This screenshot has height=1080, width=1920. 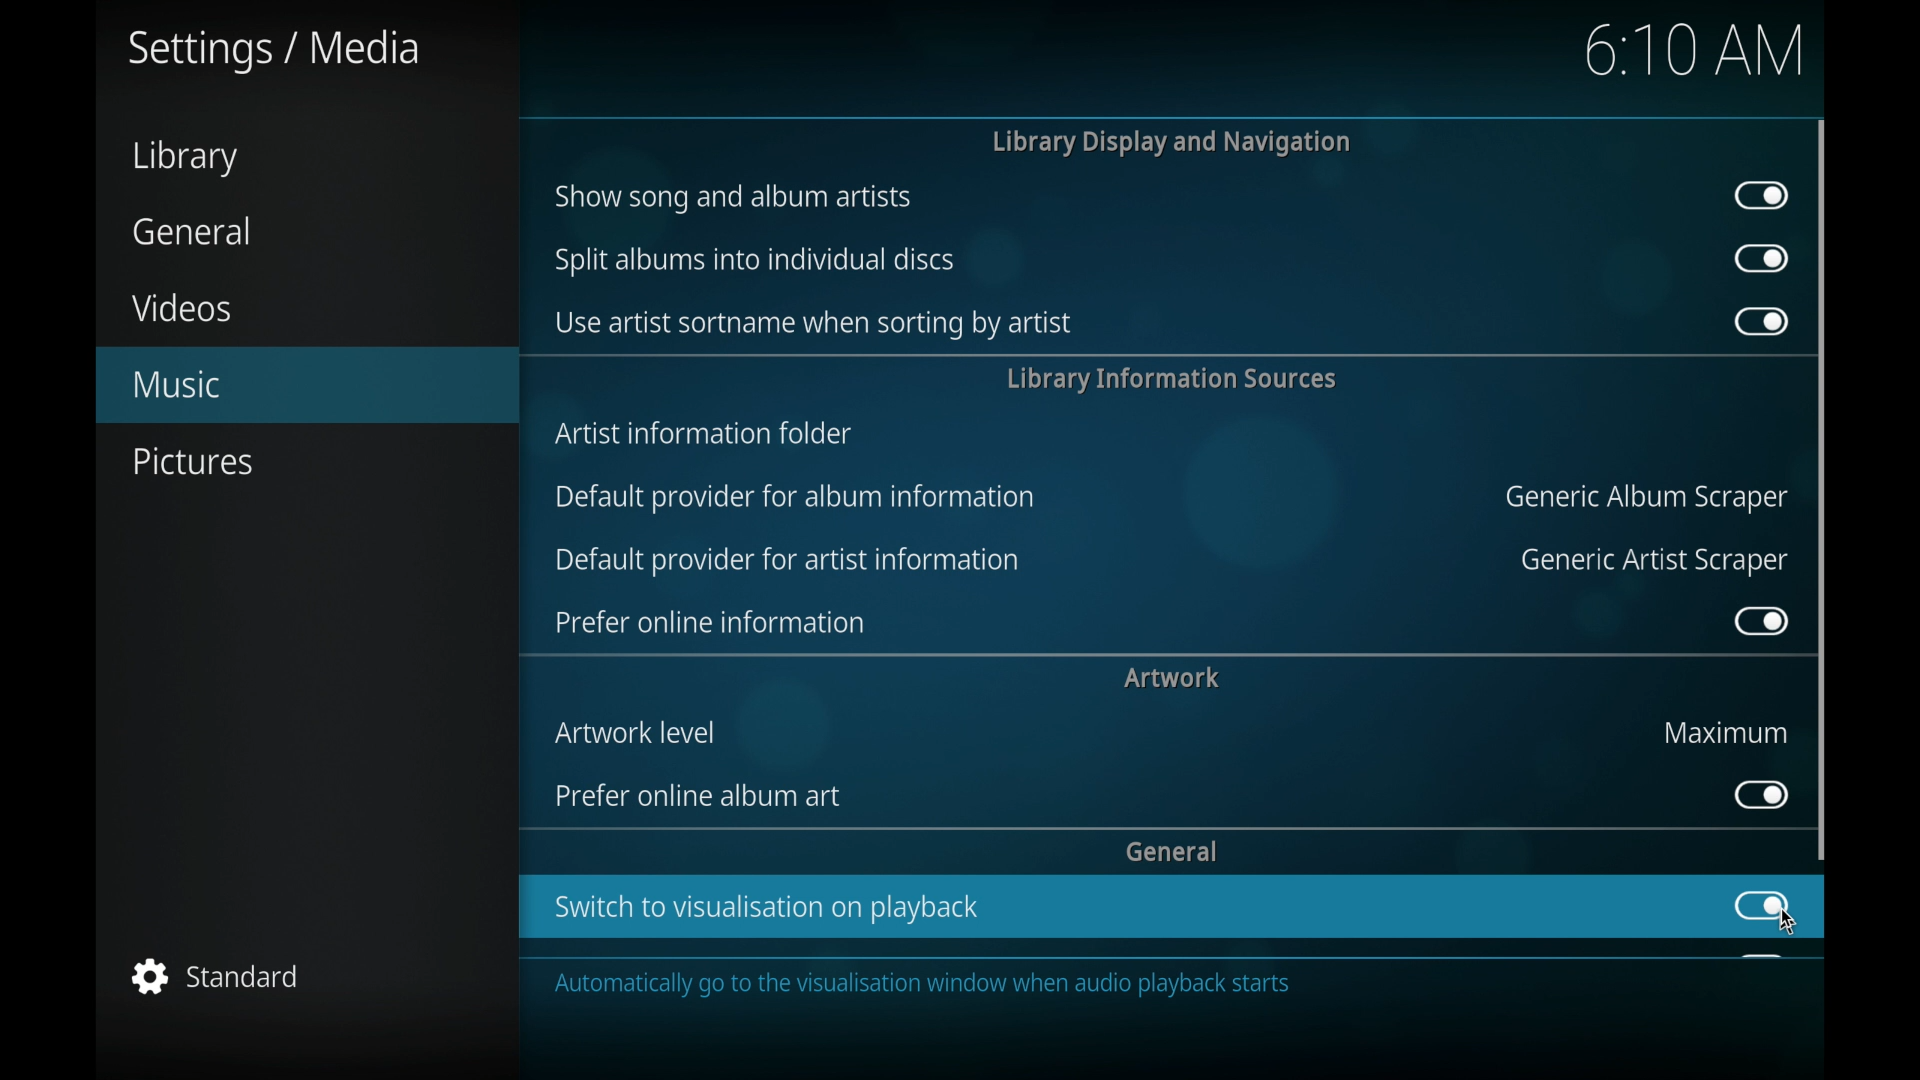 I want to click on use artist, so click(x=811, y=324).